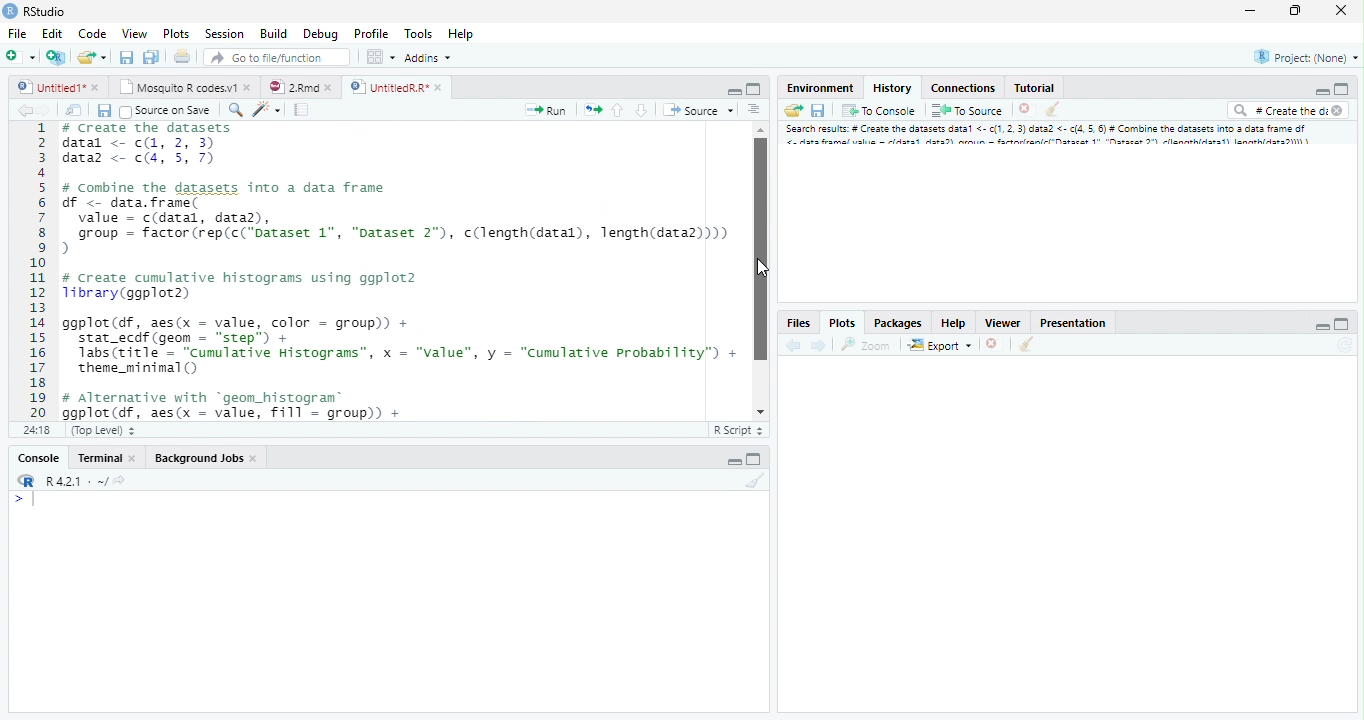  Describe the element at coordinates (593, 112) in the screenshot. I see `Pages` at that location.